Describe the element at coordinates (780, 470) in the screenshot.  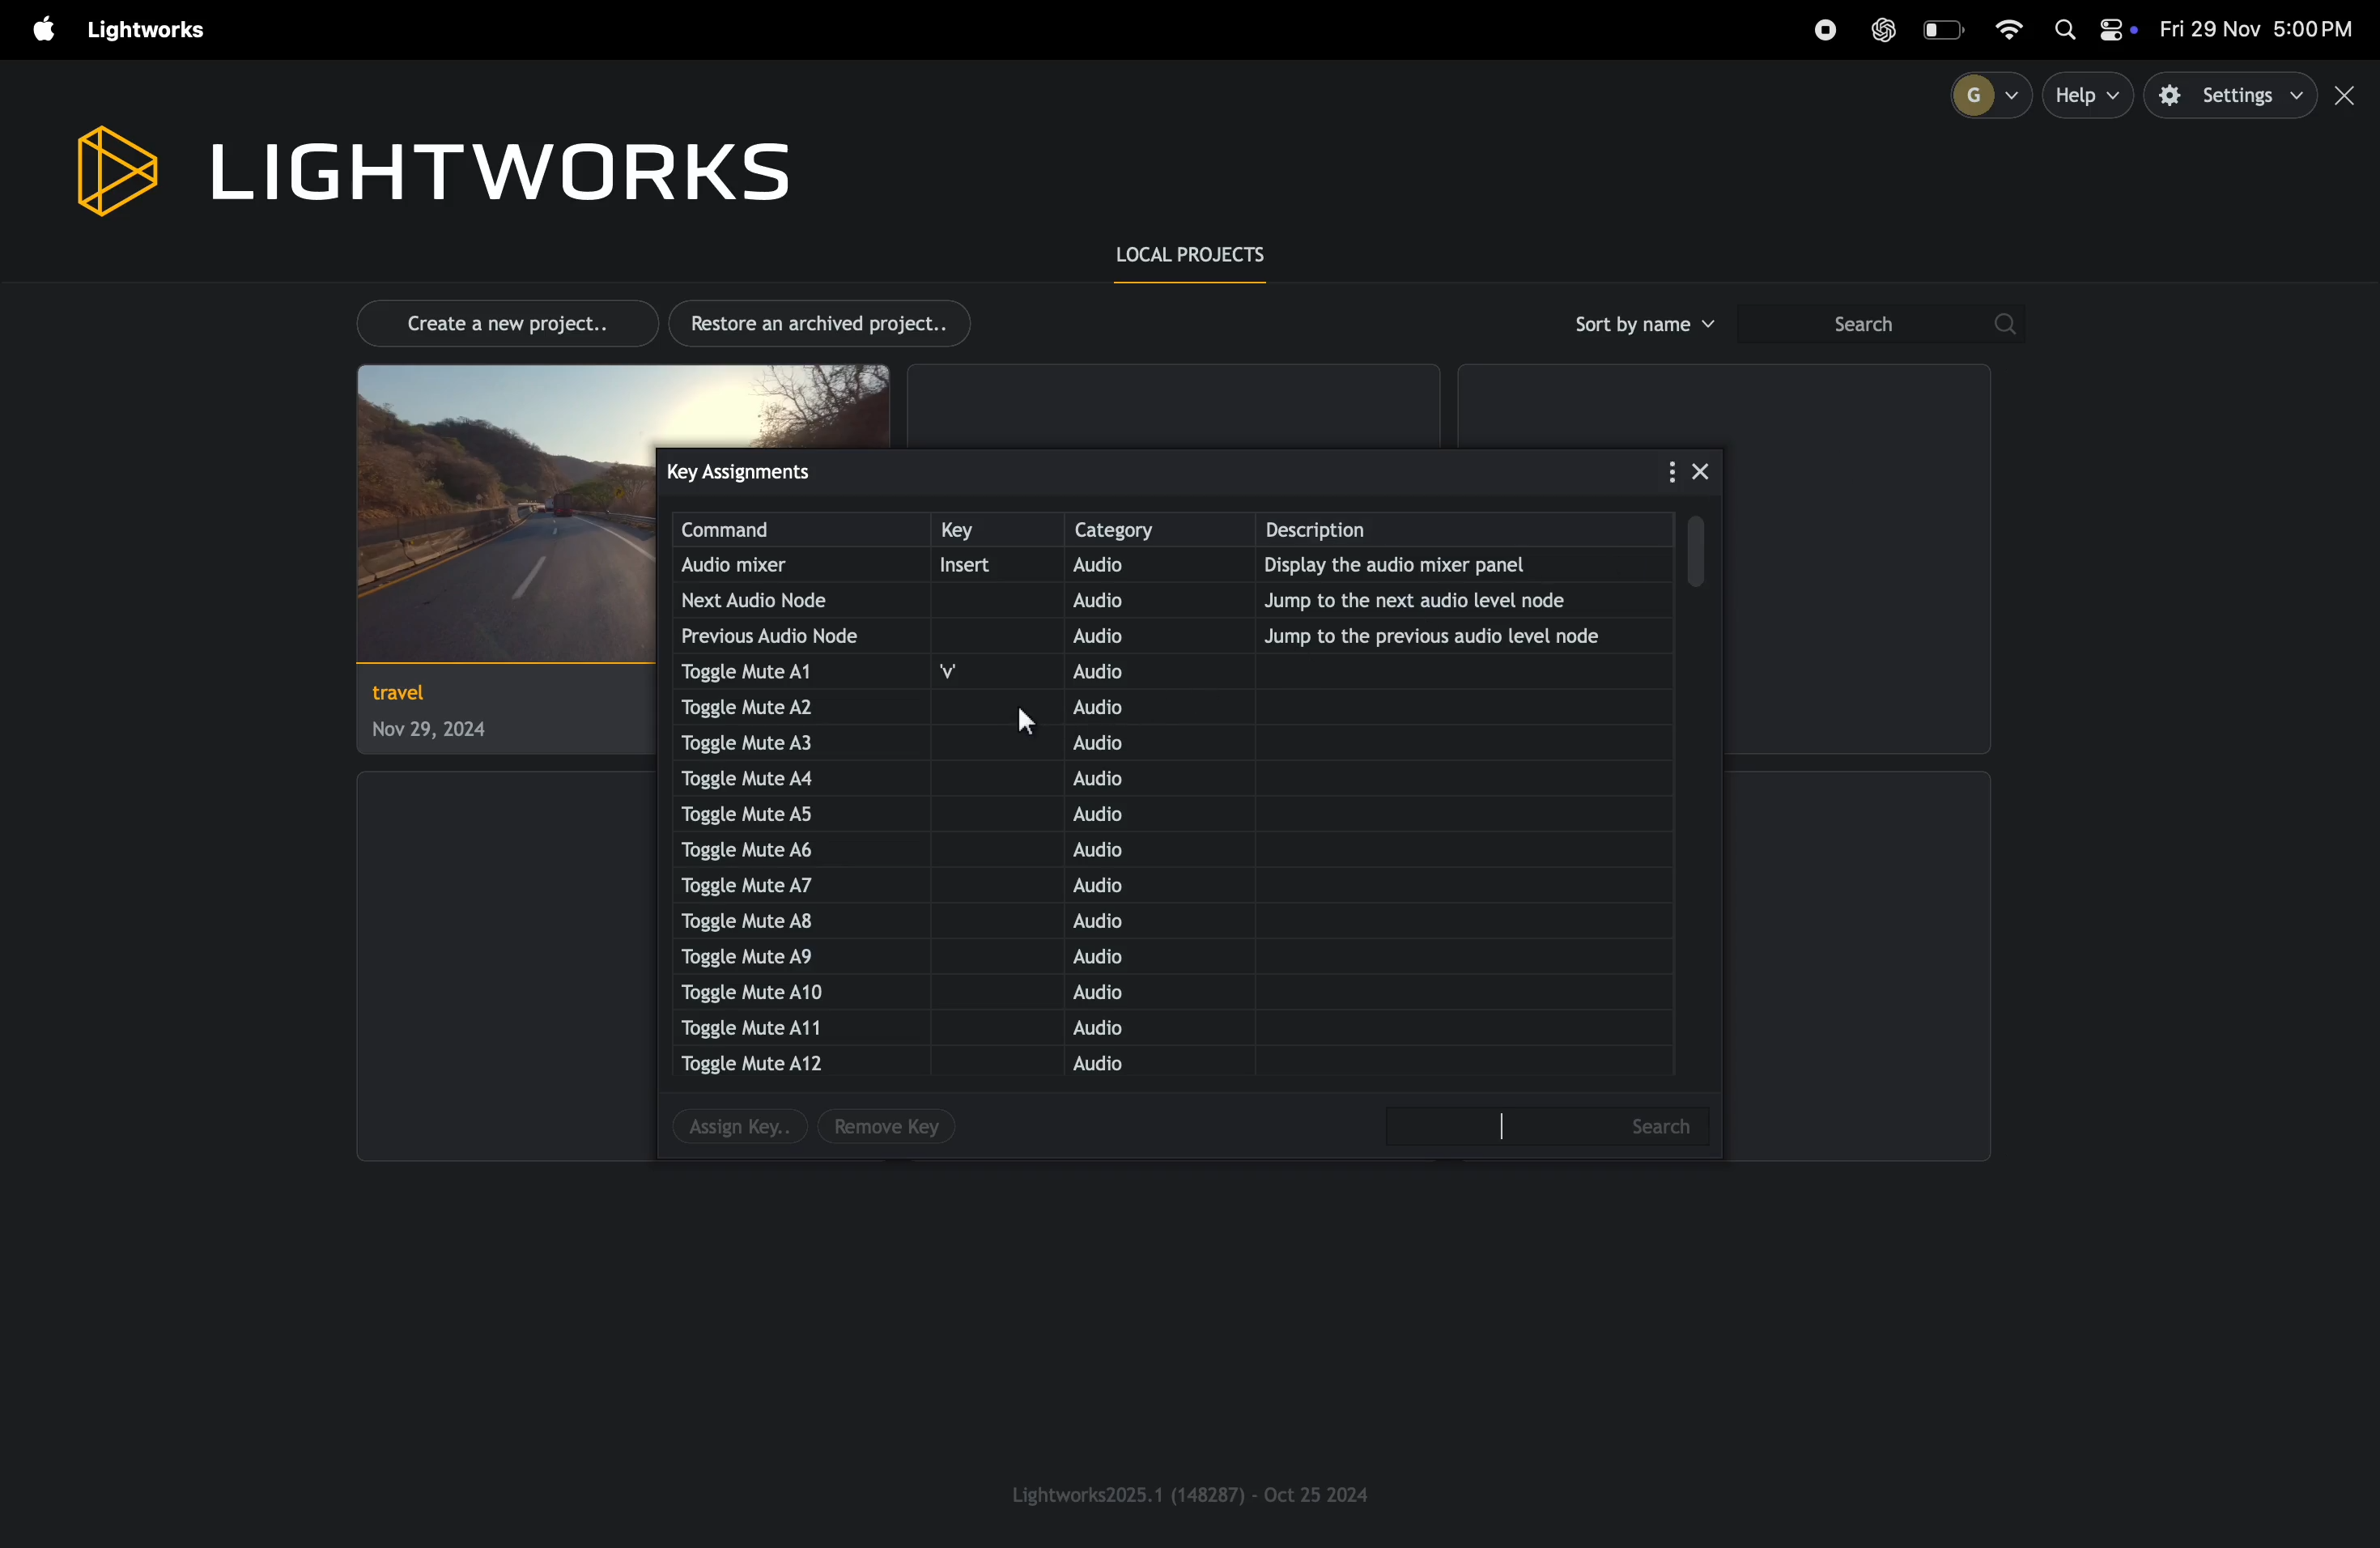
I see `key assignments` at that location.